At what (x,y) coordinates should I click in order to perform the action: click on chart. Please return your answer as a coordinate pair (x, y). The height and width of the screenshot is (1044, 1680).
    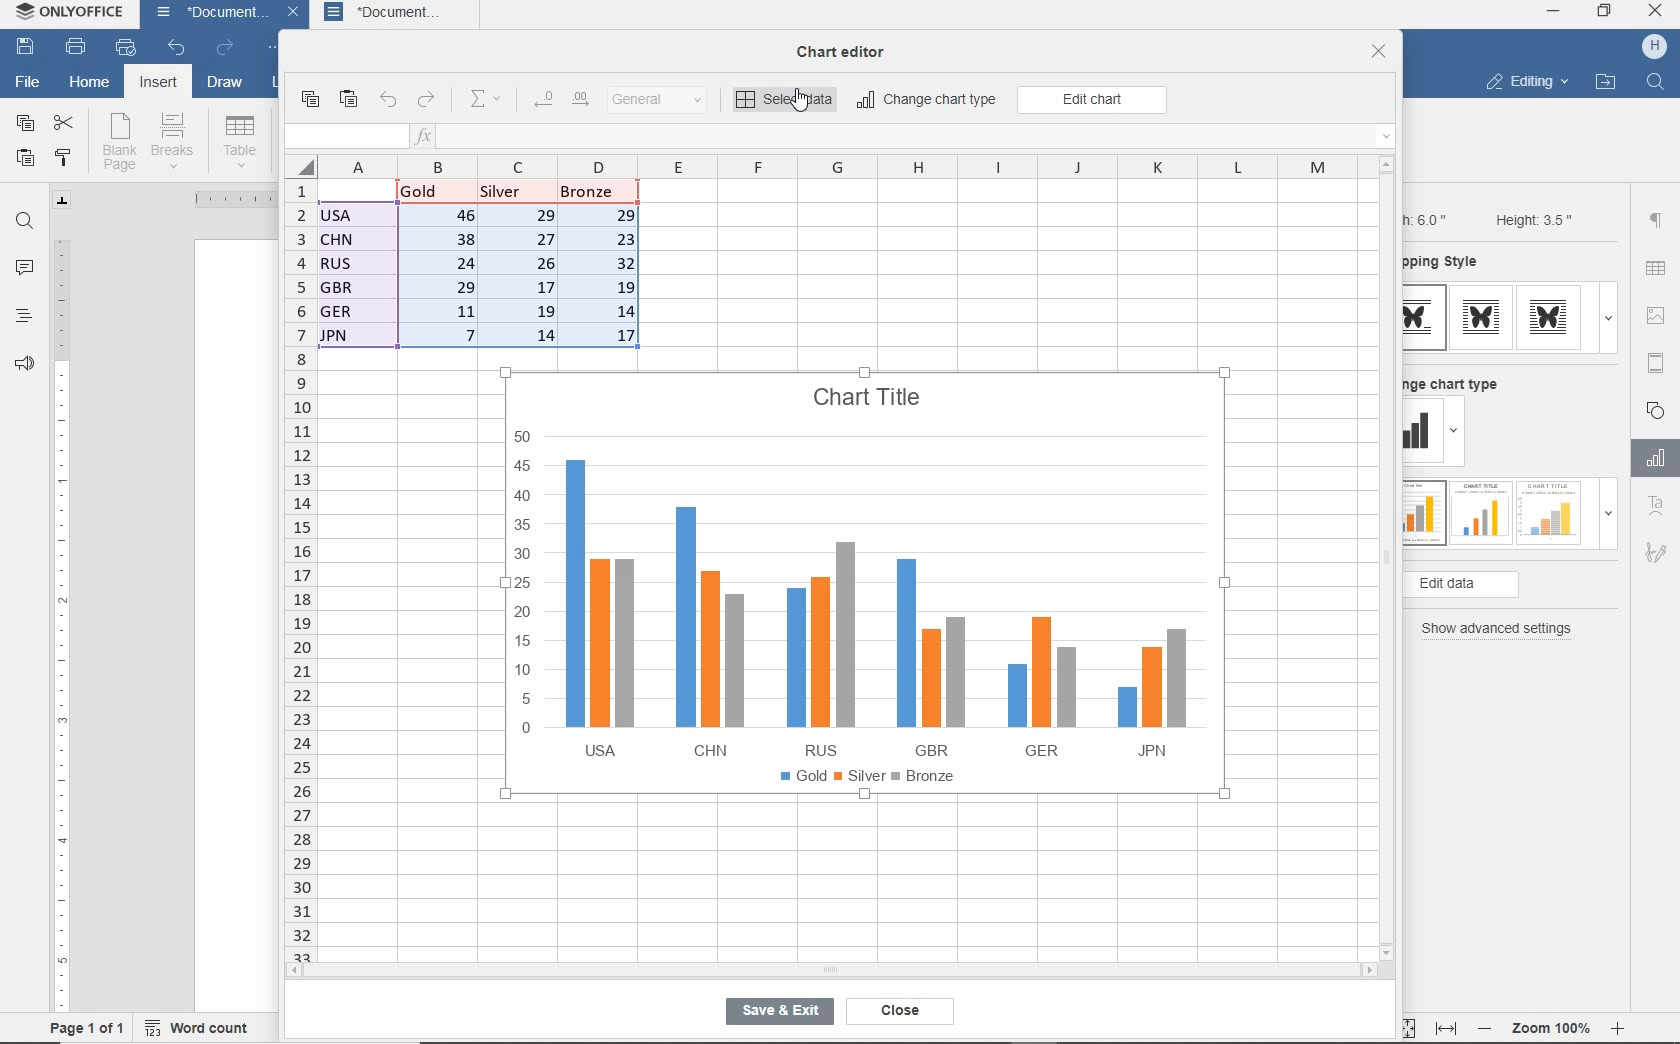
    Looking at the image, I should click on (856, 587).